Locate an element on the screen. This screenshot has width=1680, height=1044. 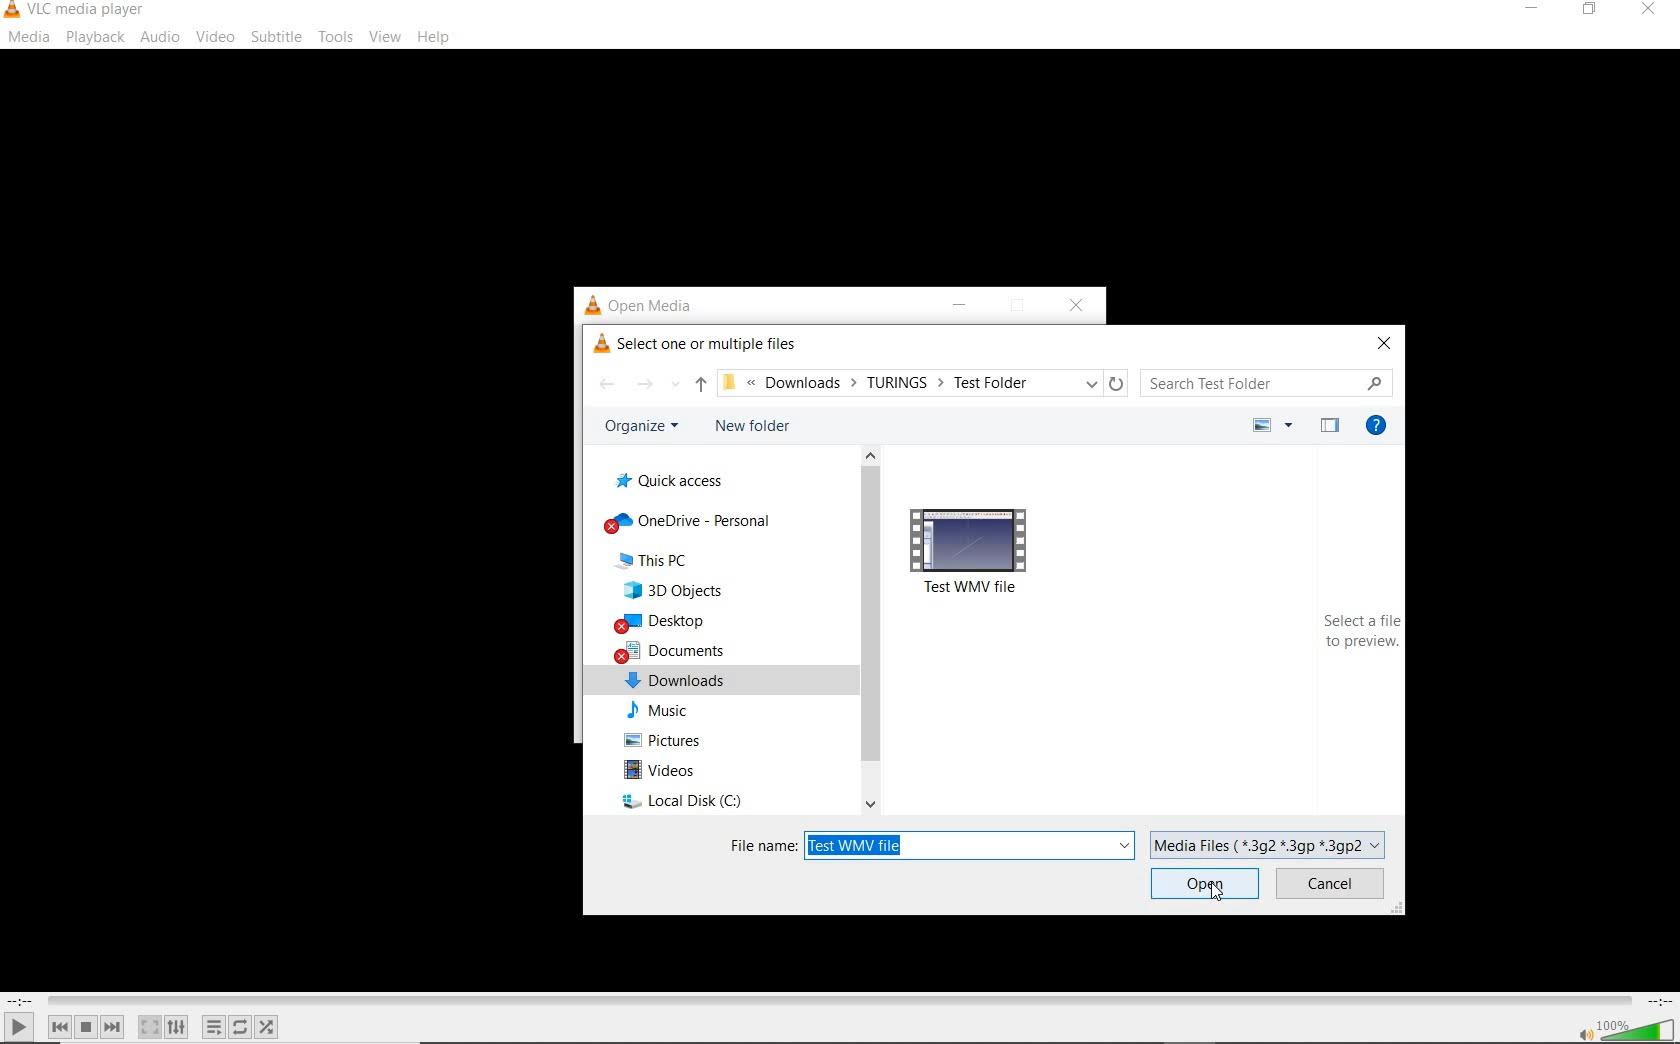
documents is located at coordinates (682, 654).